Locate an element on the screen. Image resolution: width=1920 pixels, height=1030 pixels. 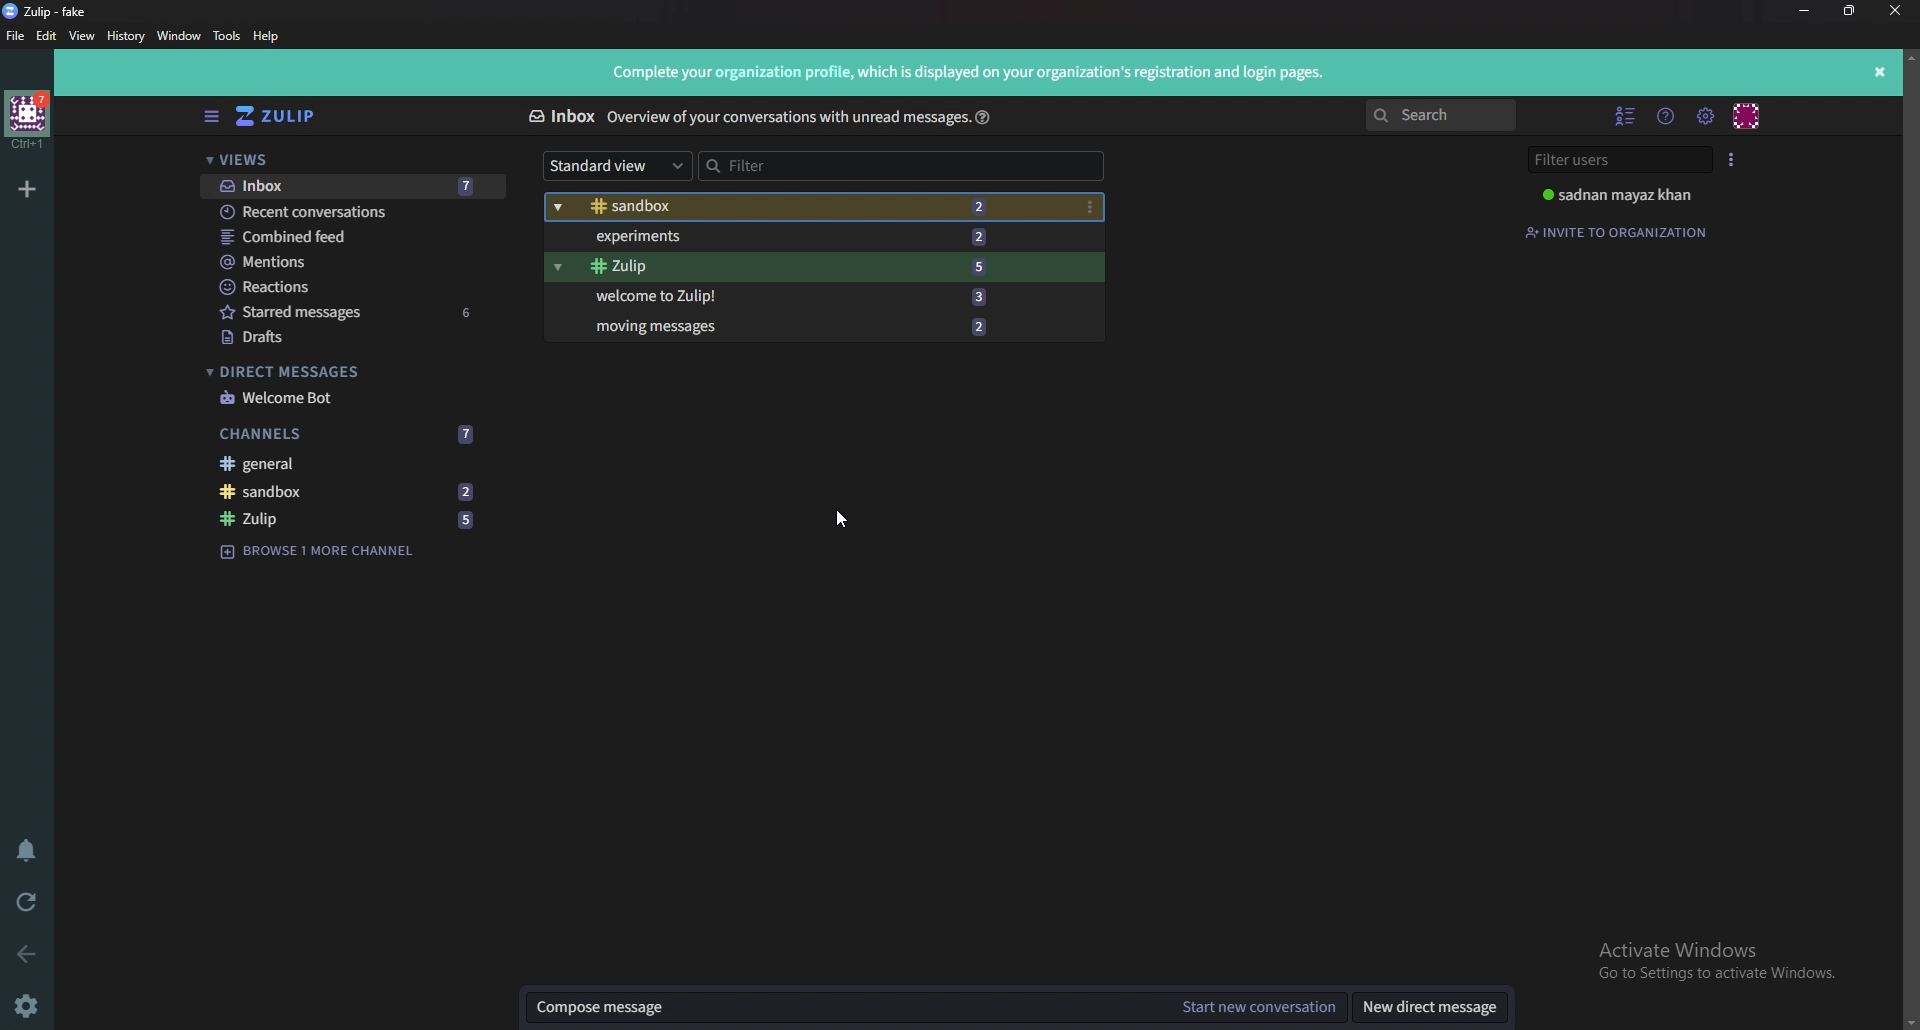
Tools is located at coordinates (226, 38).